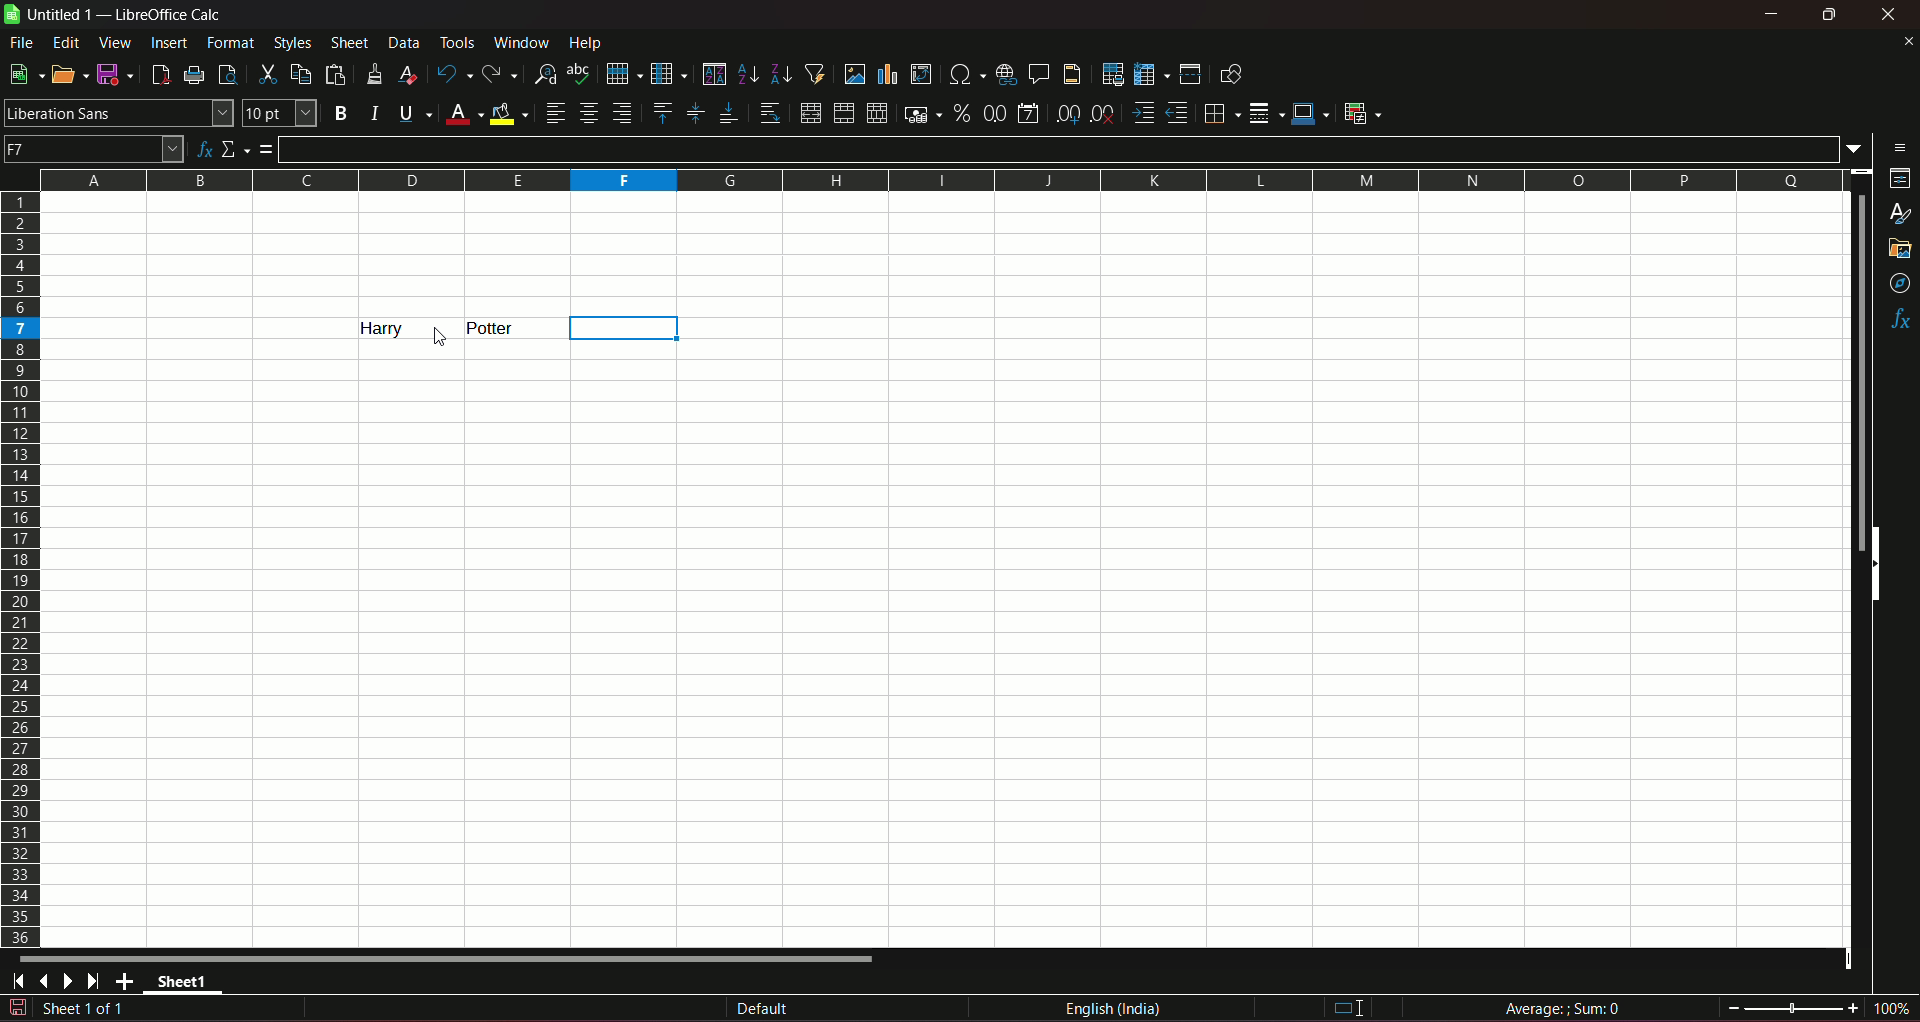 The width and height of the screenshot is (1920, 1022). I want to click on scroll to previous, so click(46, 983).